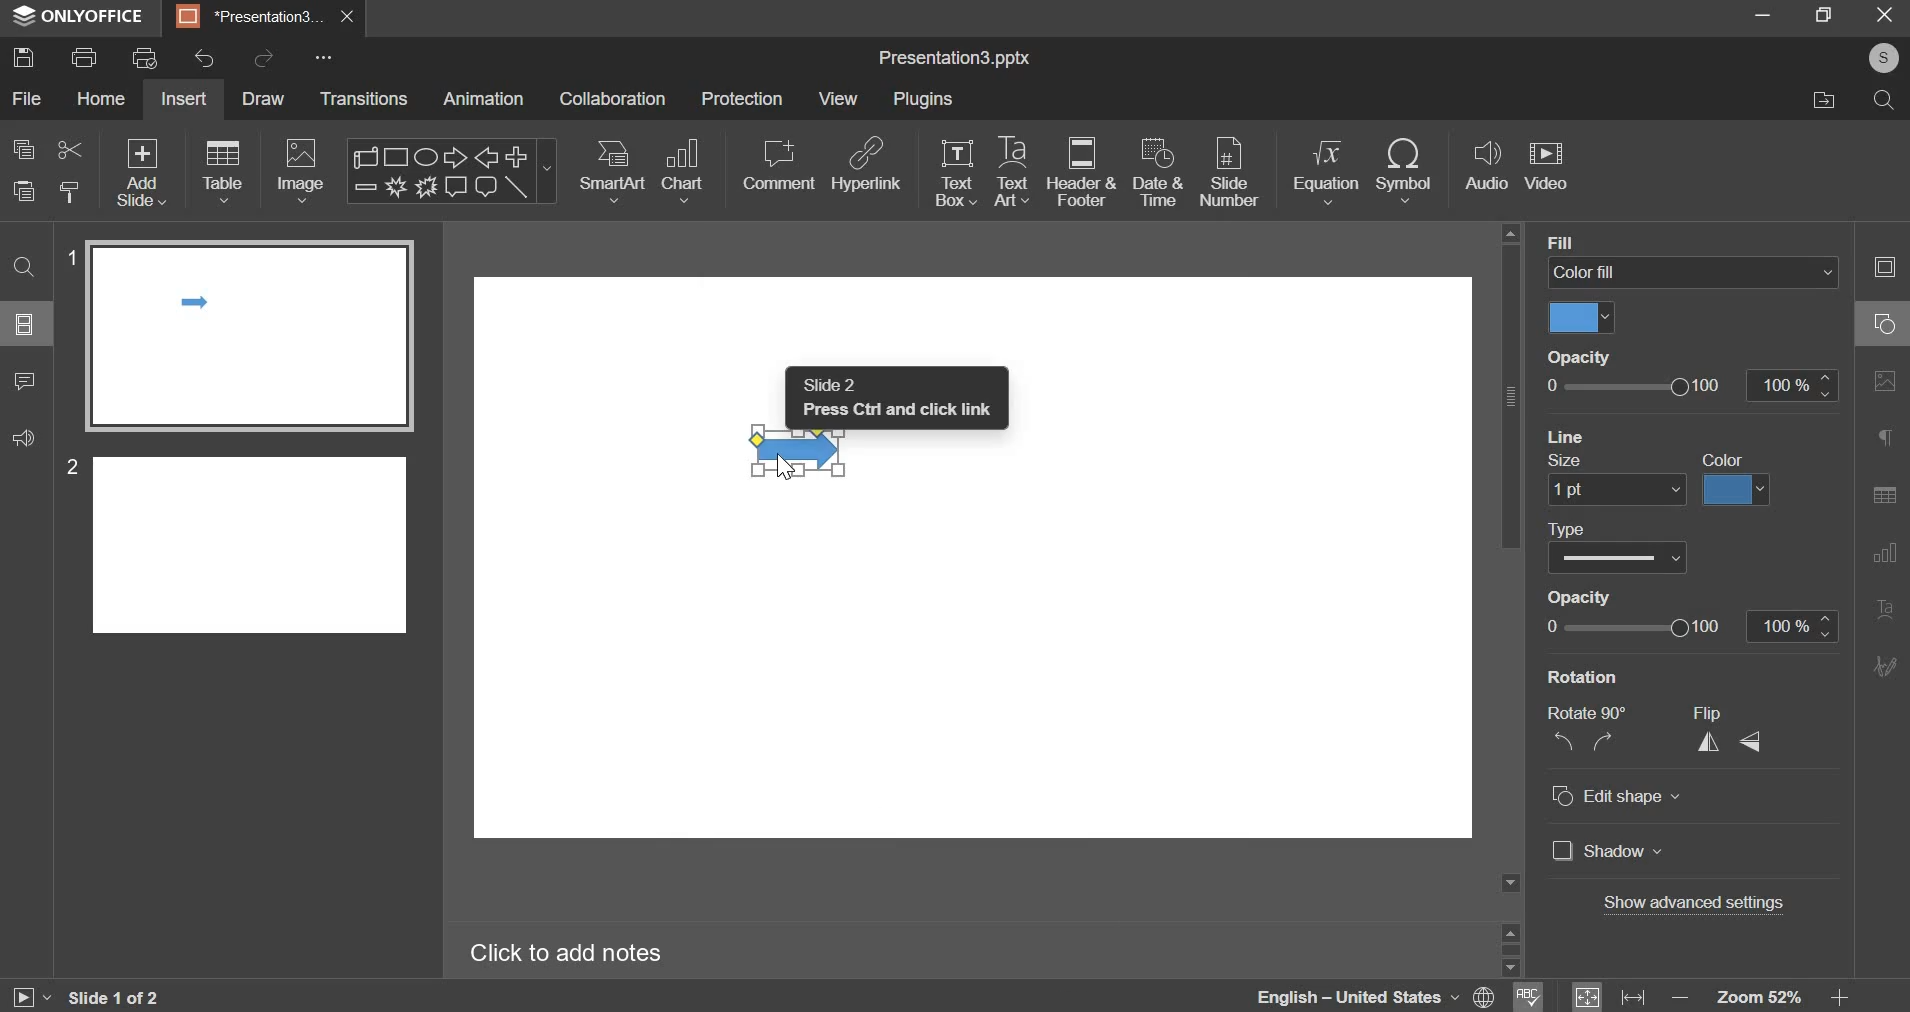 The image size is (1910, 1012). What do you see at coordinates (68, 255) in the screenshot?
I see `slide number` at bounding box center [68, 255].